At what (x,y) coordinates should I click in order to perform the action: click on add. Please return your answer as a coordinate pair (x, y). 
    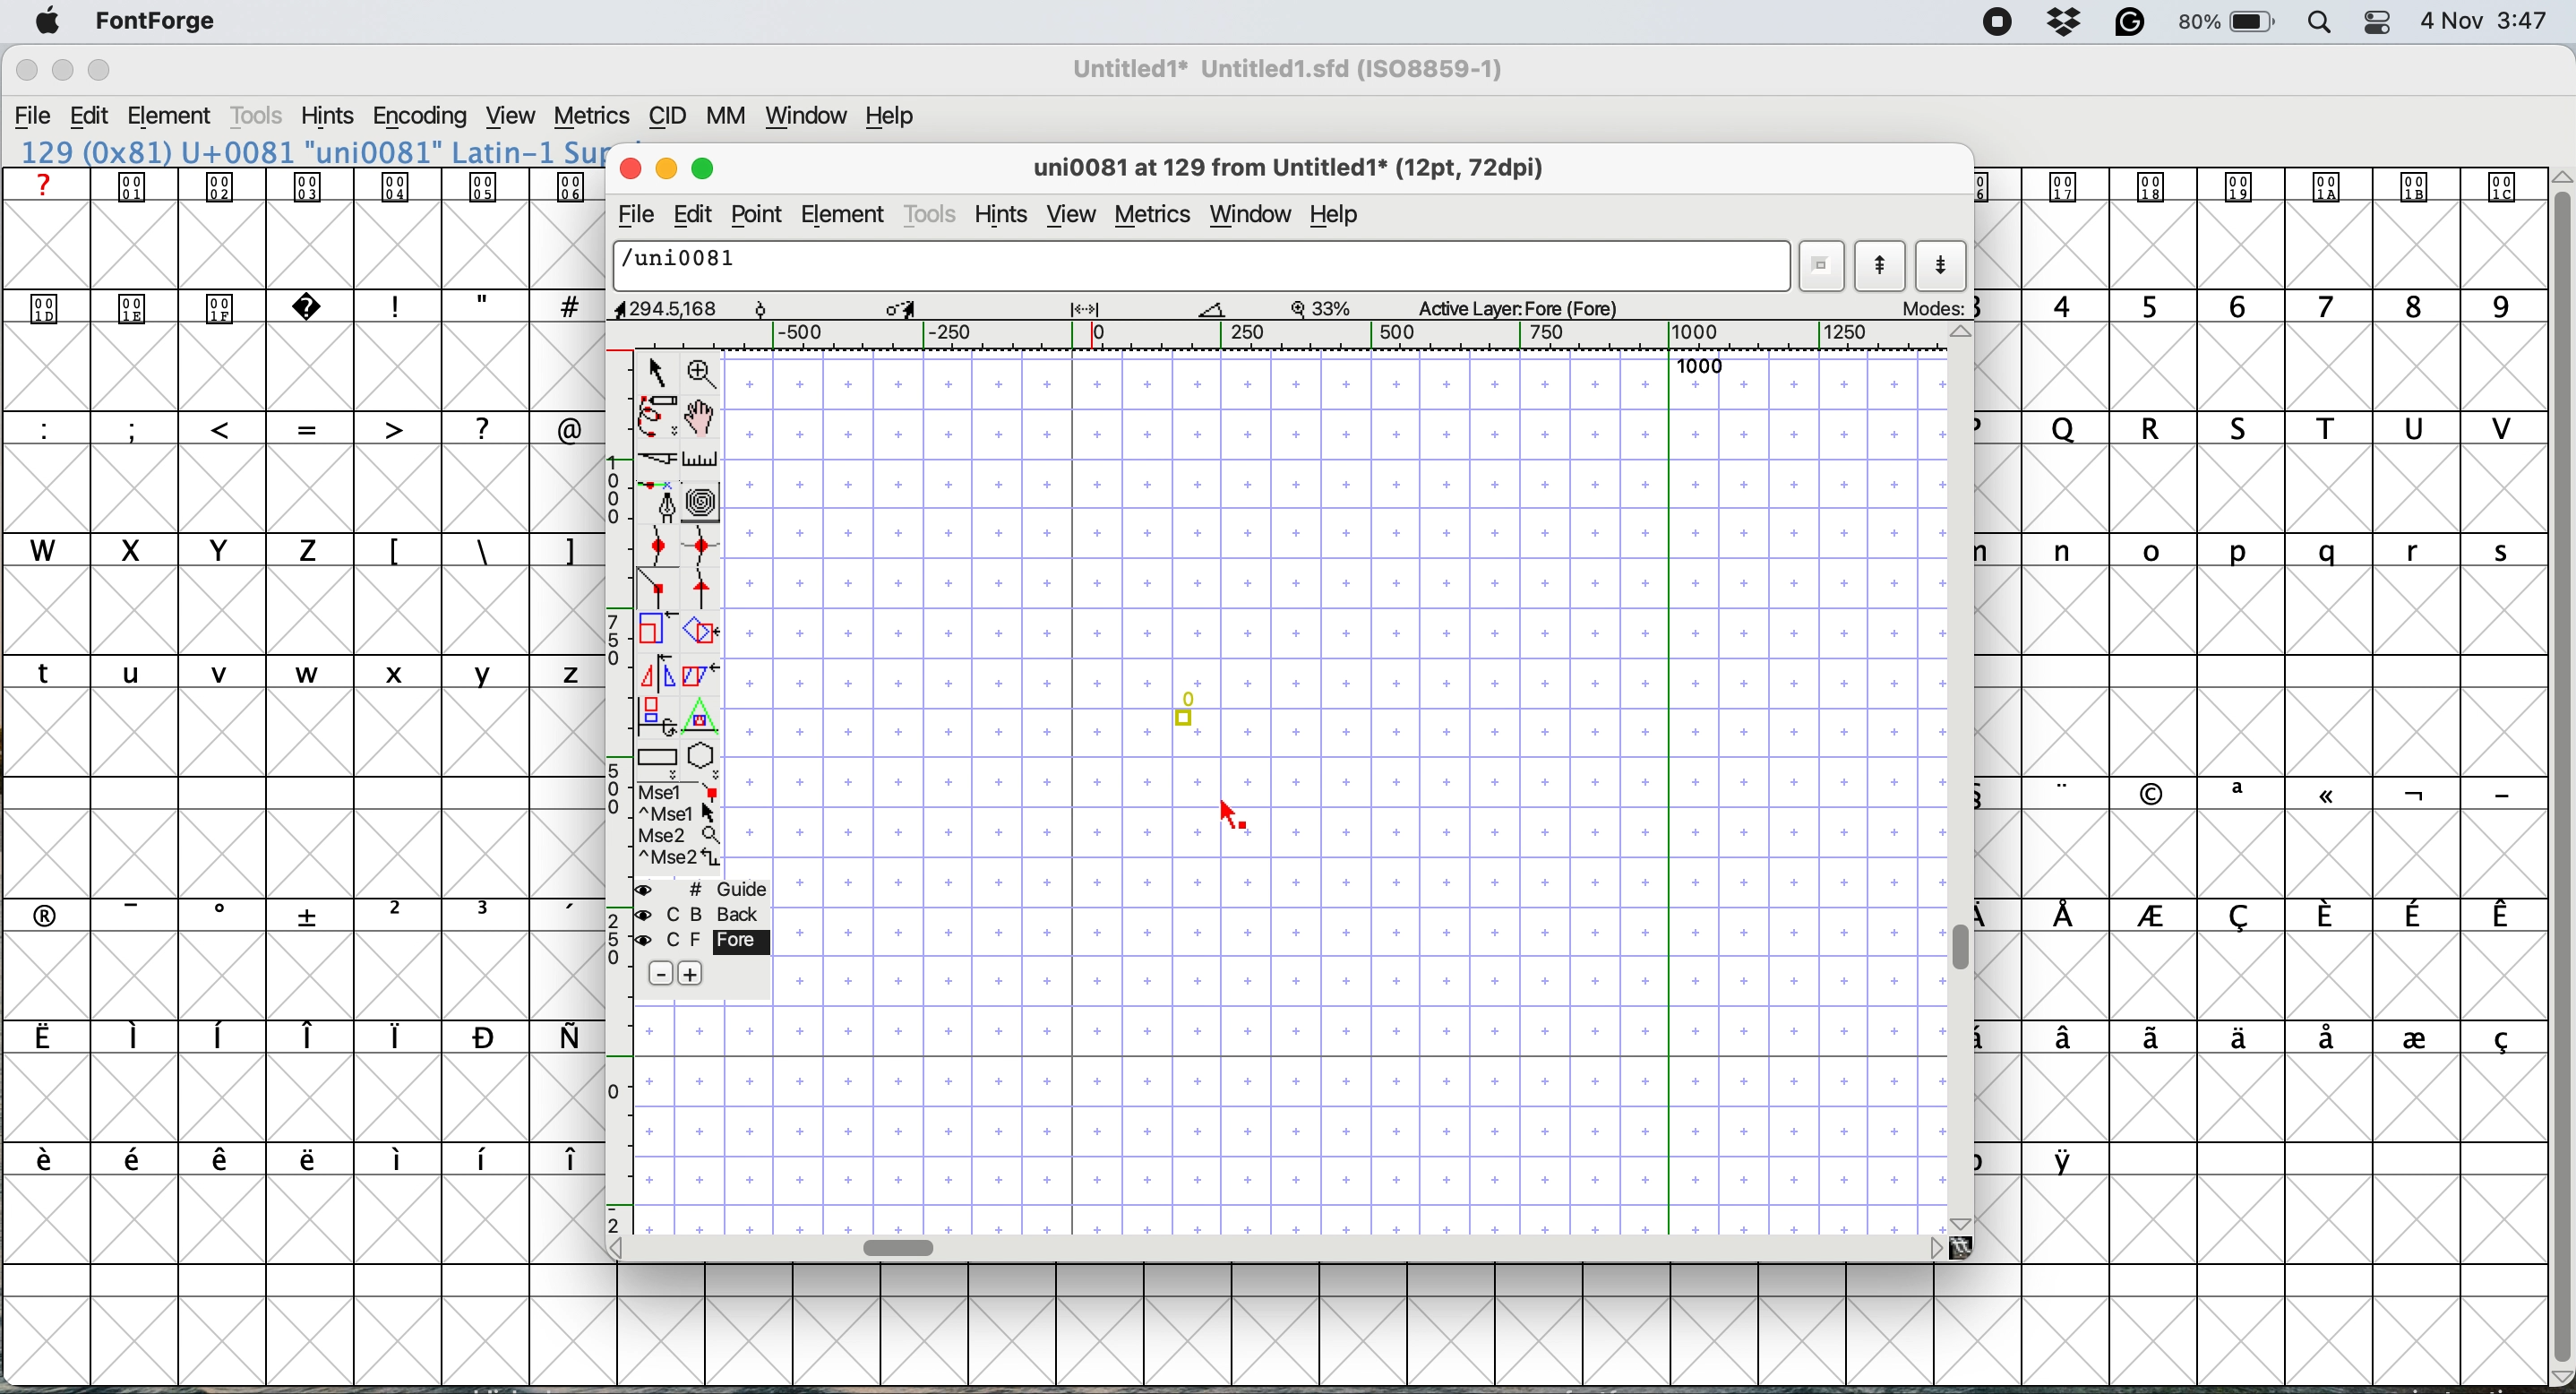
    Looking at the image, I should click on (699, 973).